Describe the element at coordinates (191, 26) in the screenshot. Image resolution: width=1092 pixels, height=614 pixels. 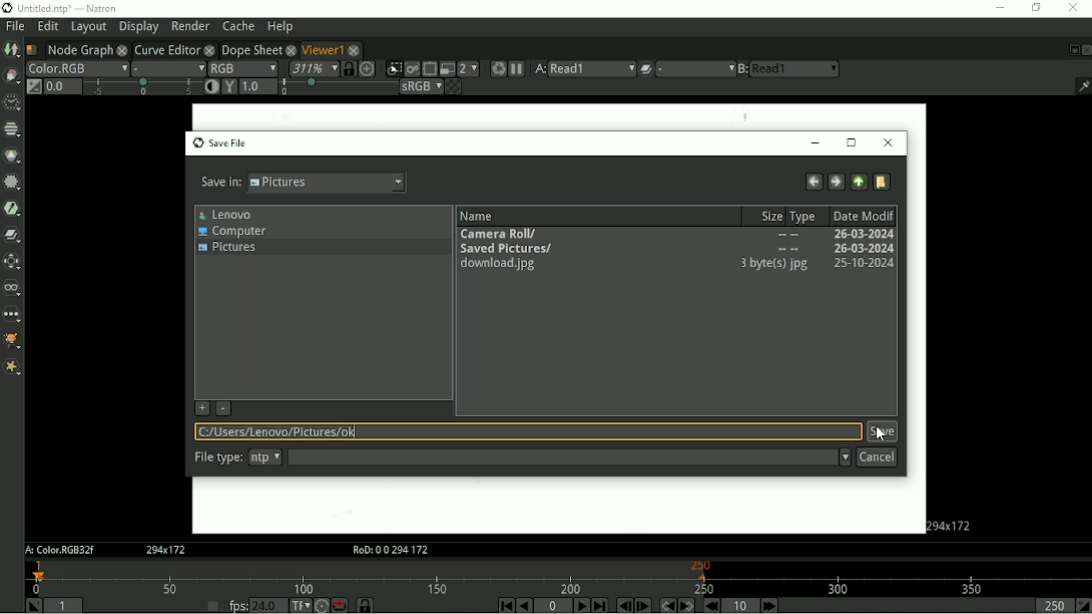
I see `Render` at that location.